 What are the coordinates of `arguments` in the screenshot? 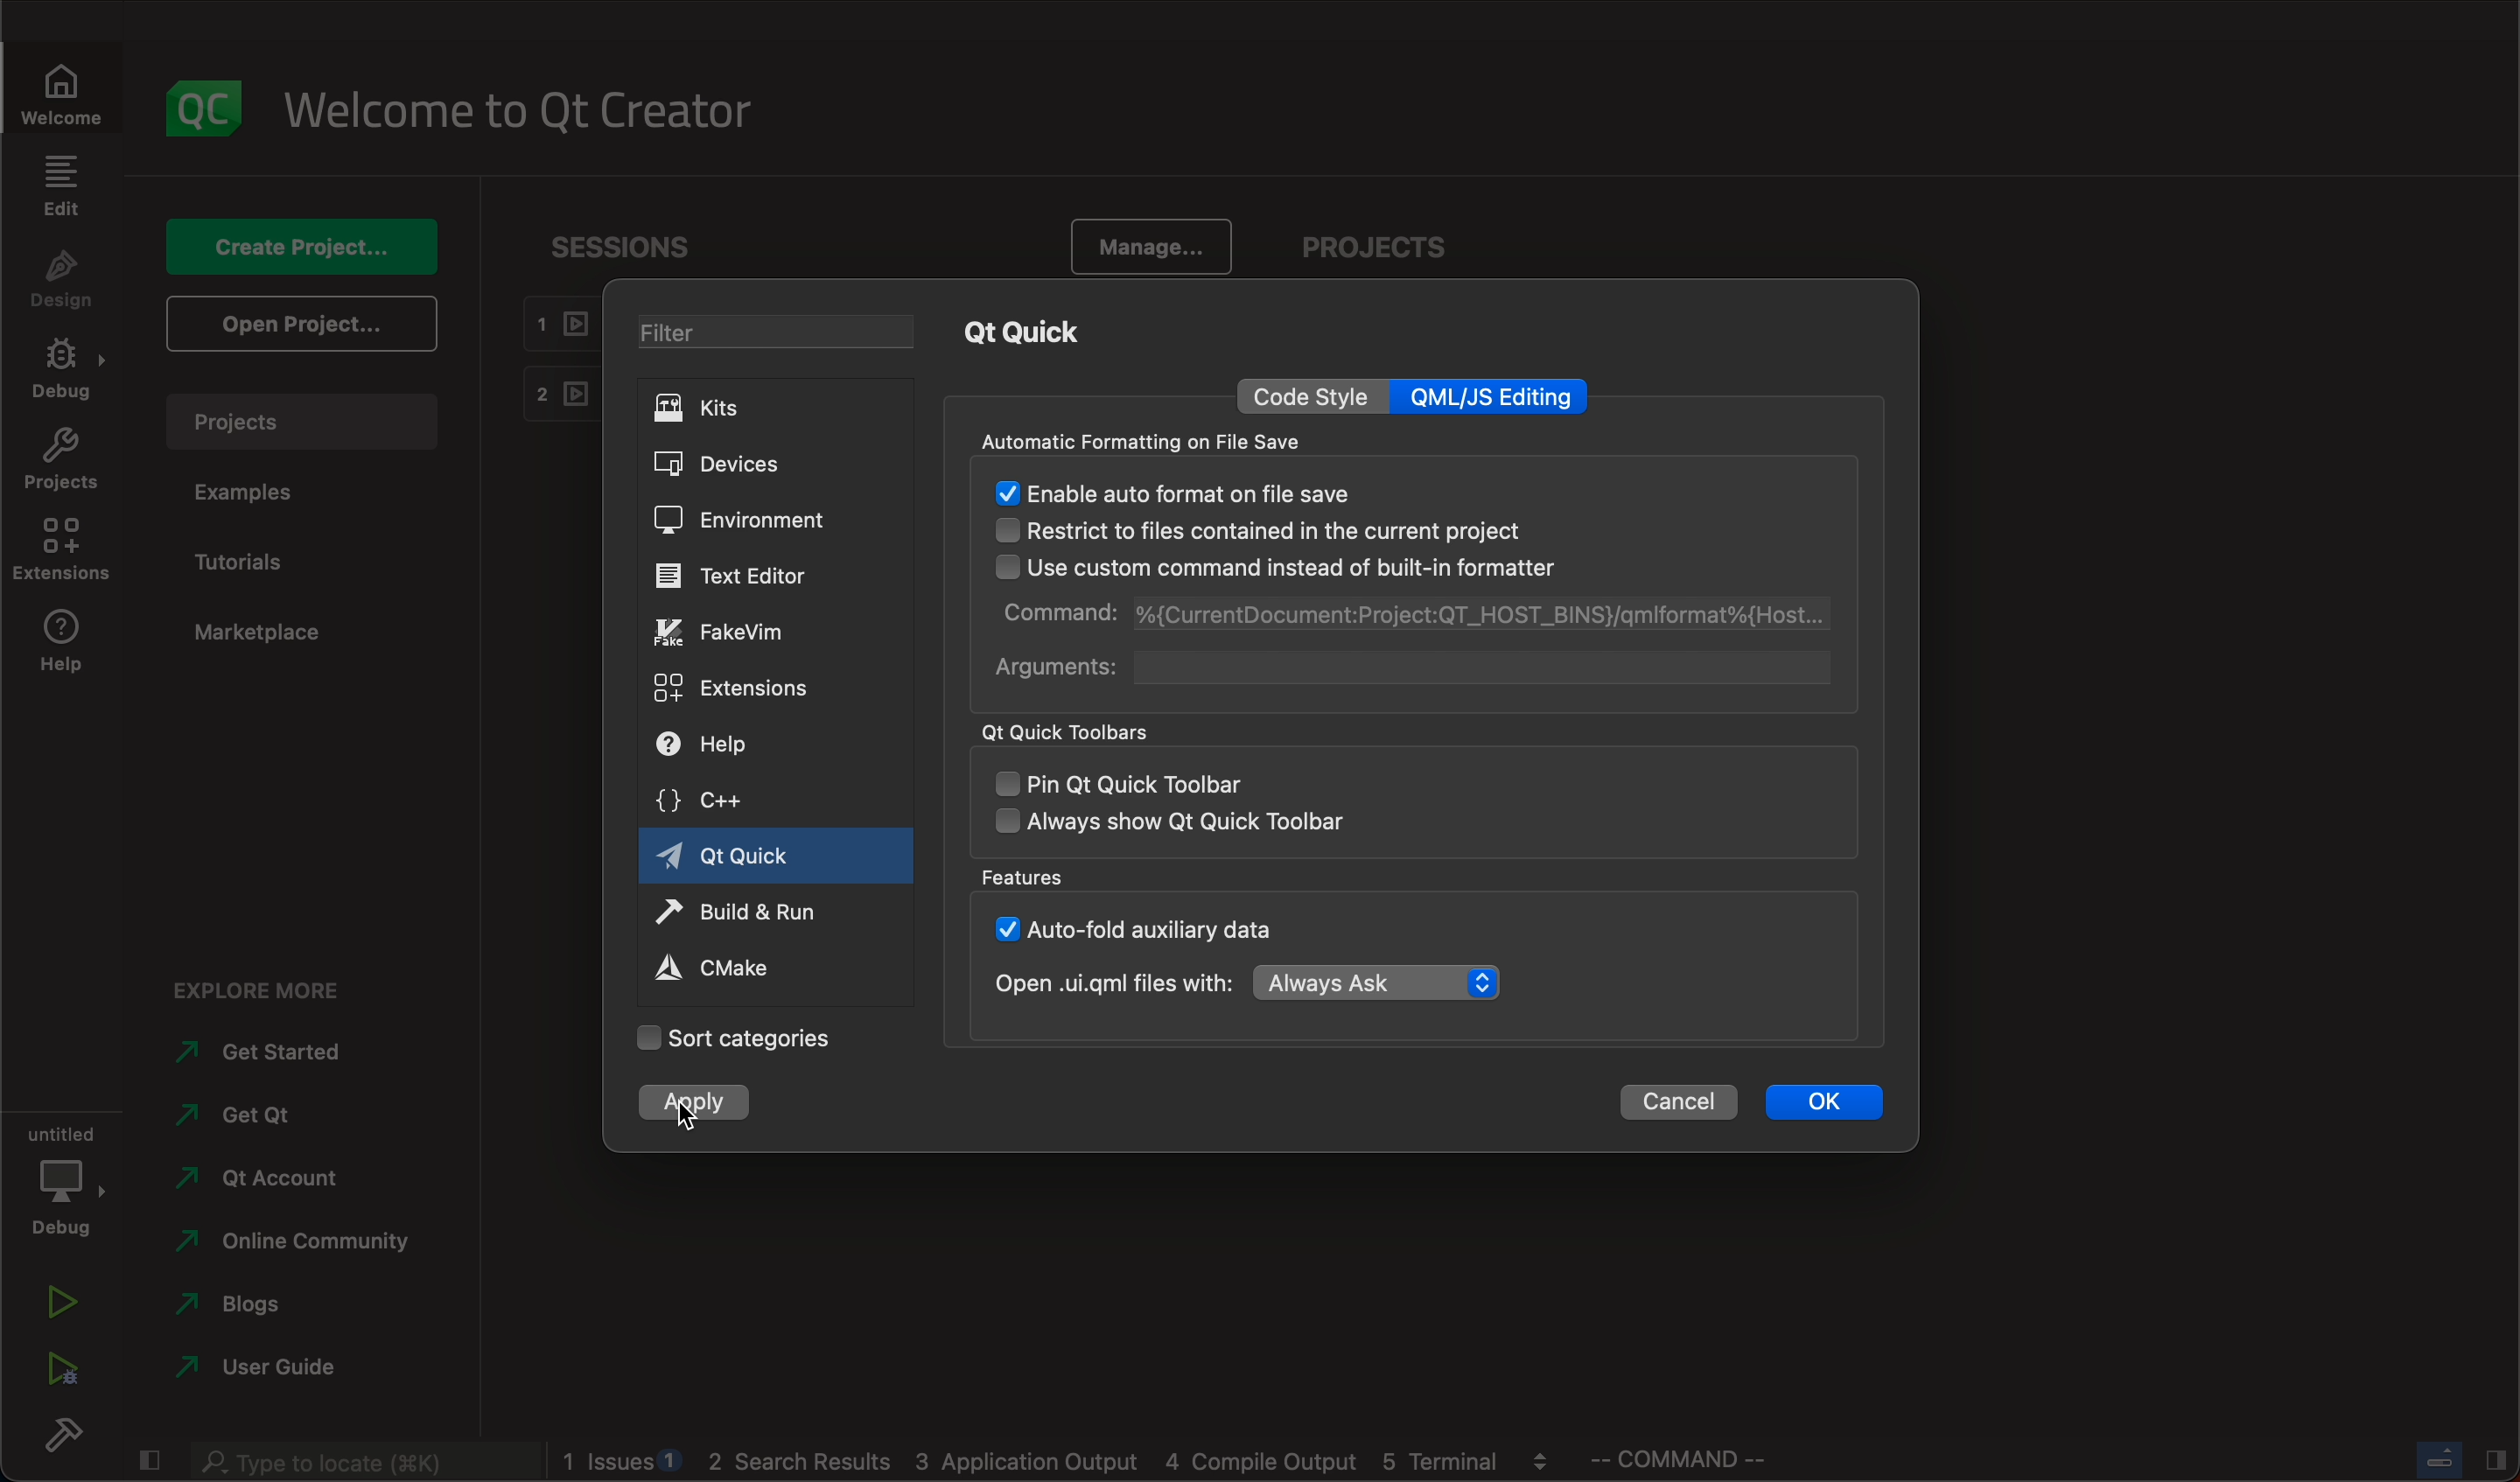 It's located at (1416, 666).